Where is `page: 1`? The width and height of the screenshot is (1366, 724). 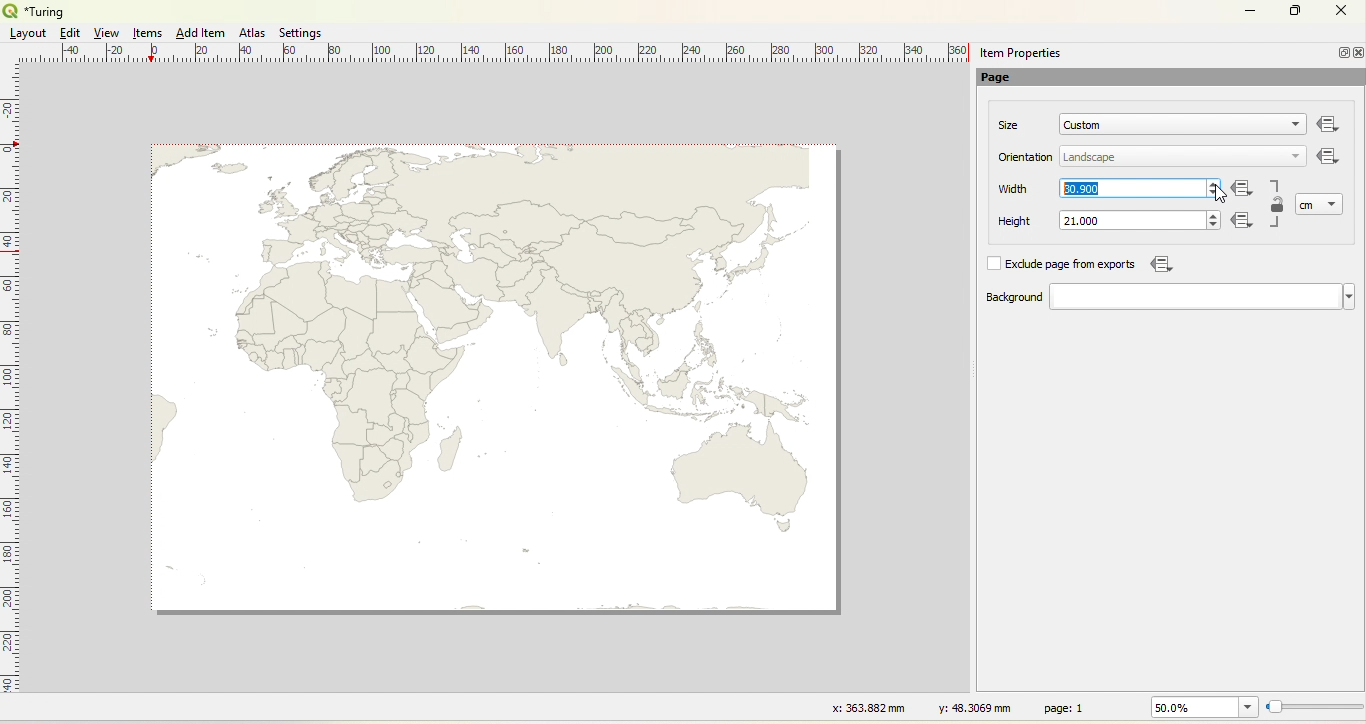
page: 1 is located at coordinates (1067, 707).